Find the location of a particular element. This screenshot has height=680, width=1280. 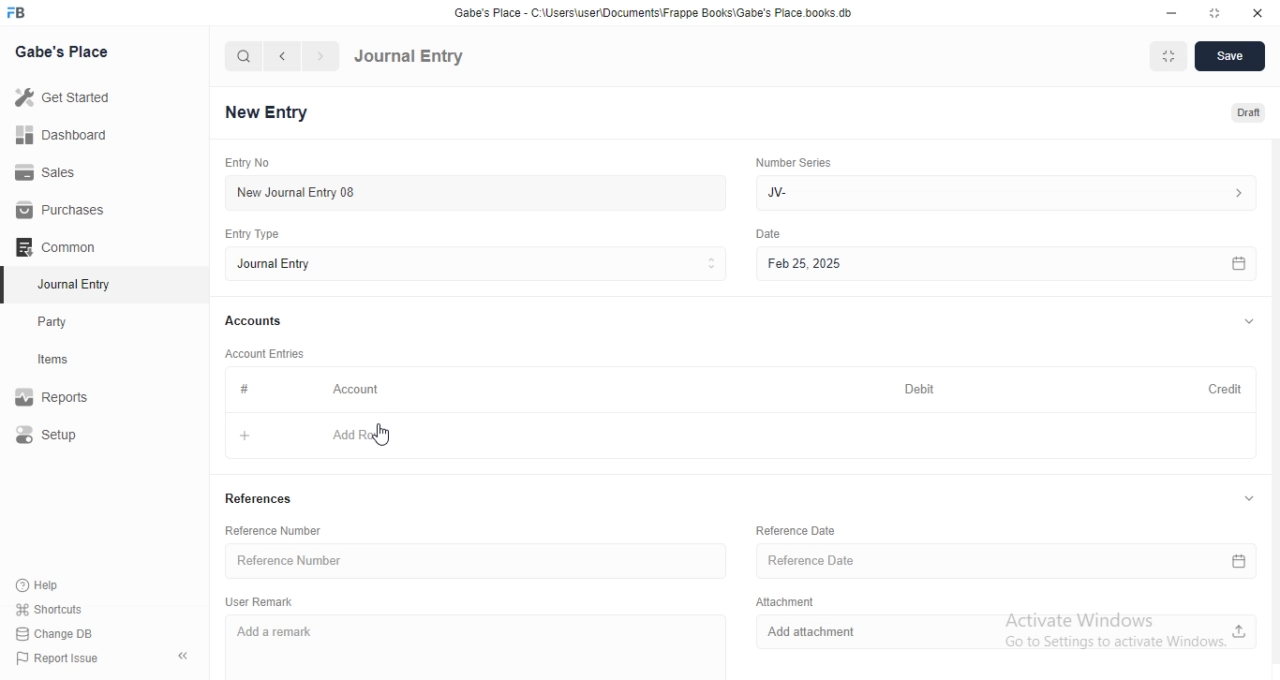

selected is located at coordinates (8, 286).